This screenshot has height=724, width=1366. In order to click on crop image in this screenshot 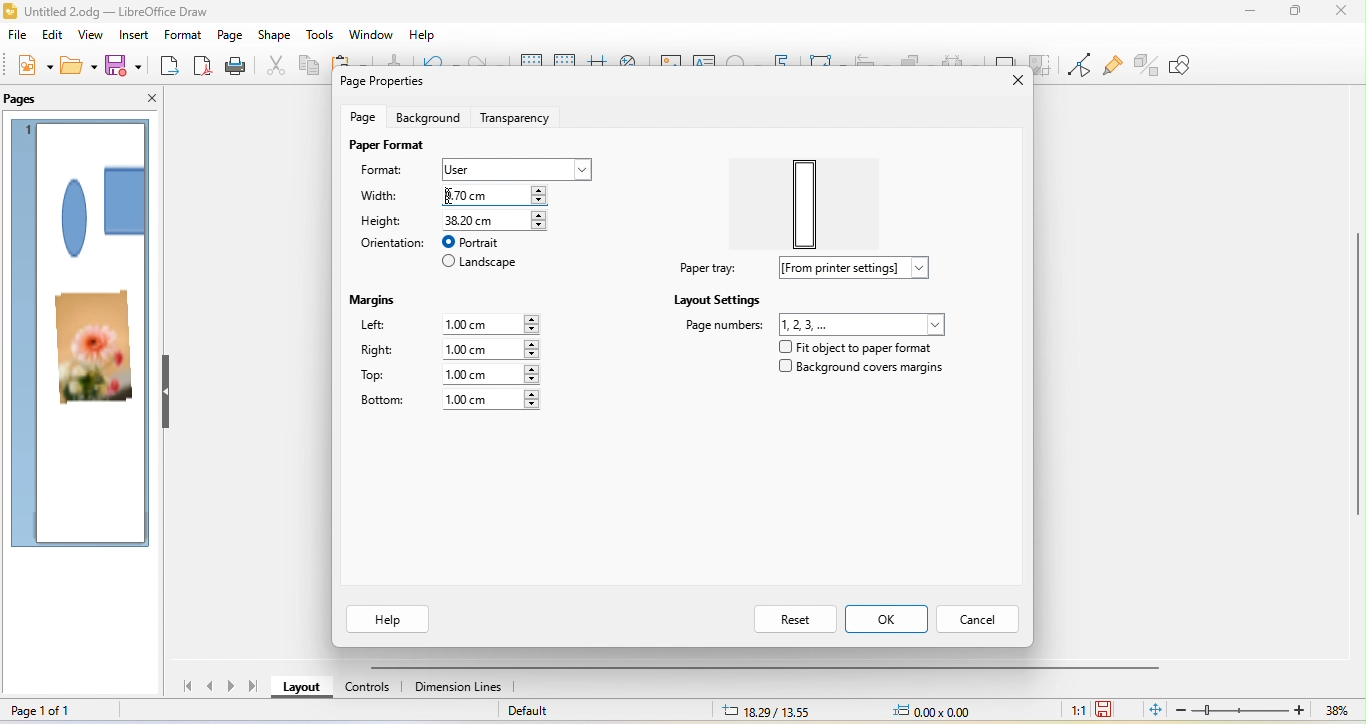, I will do `click(1042, 54)`.